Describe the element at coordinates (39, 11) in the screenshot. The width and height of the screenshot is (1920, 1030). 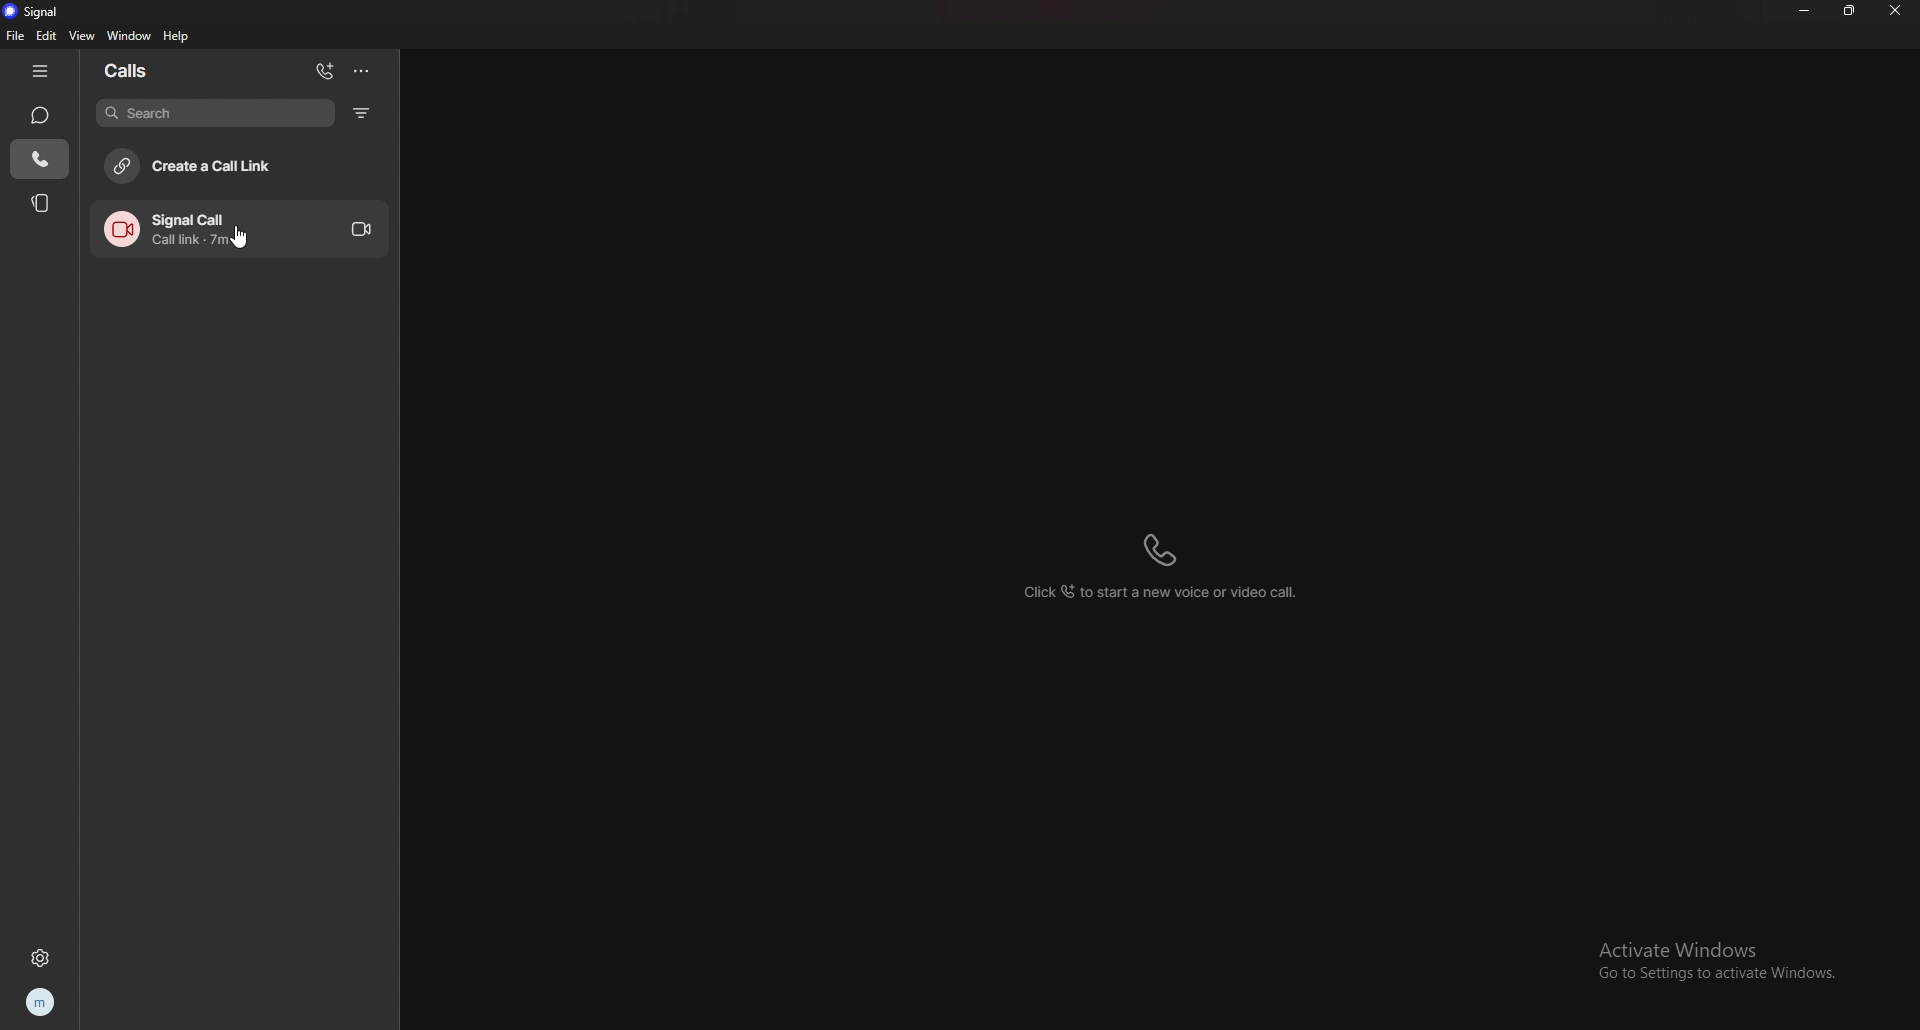
I see `signal` at that location.